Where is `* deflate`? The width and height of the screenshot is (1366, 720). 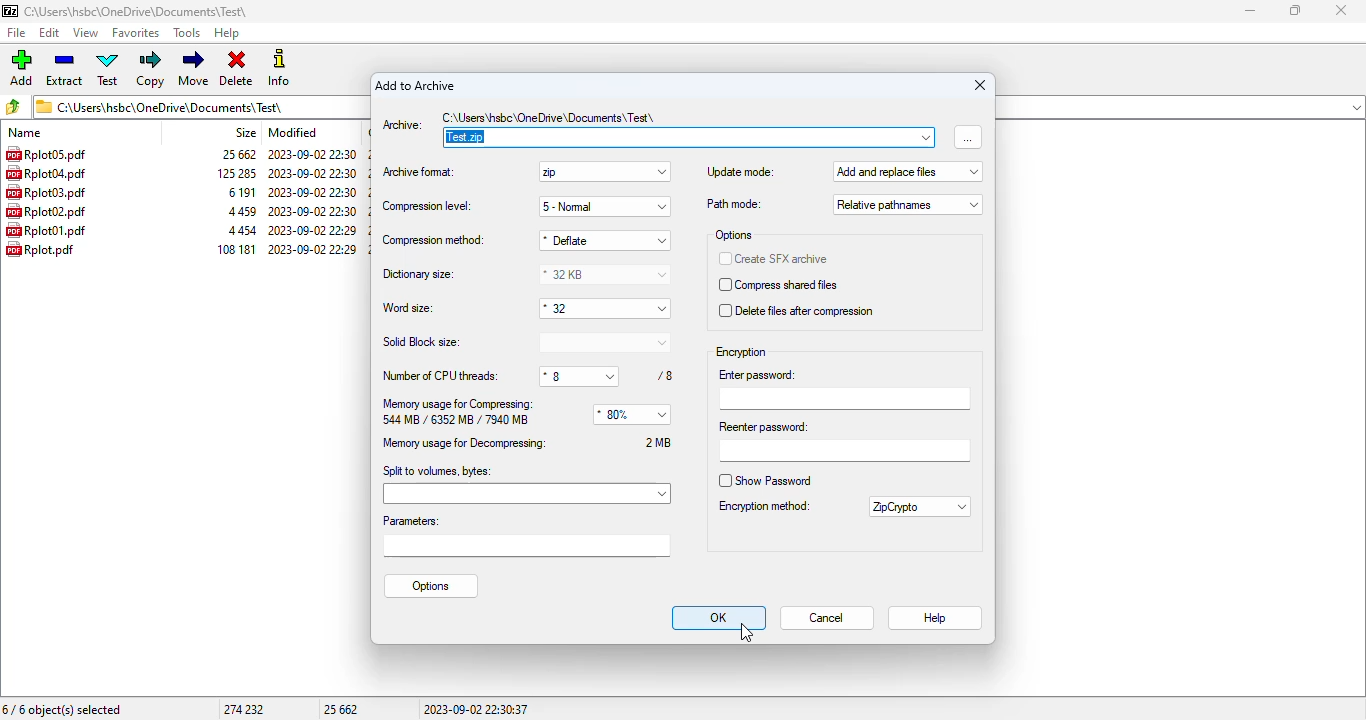 * deflate is located at coordinates (604, 240).